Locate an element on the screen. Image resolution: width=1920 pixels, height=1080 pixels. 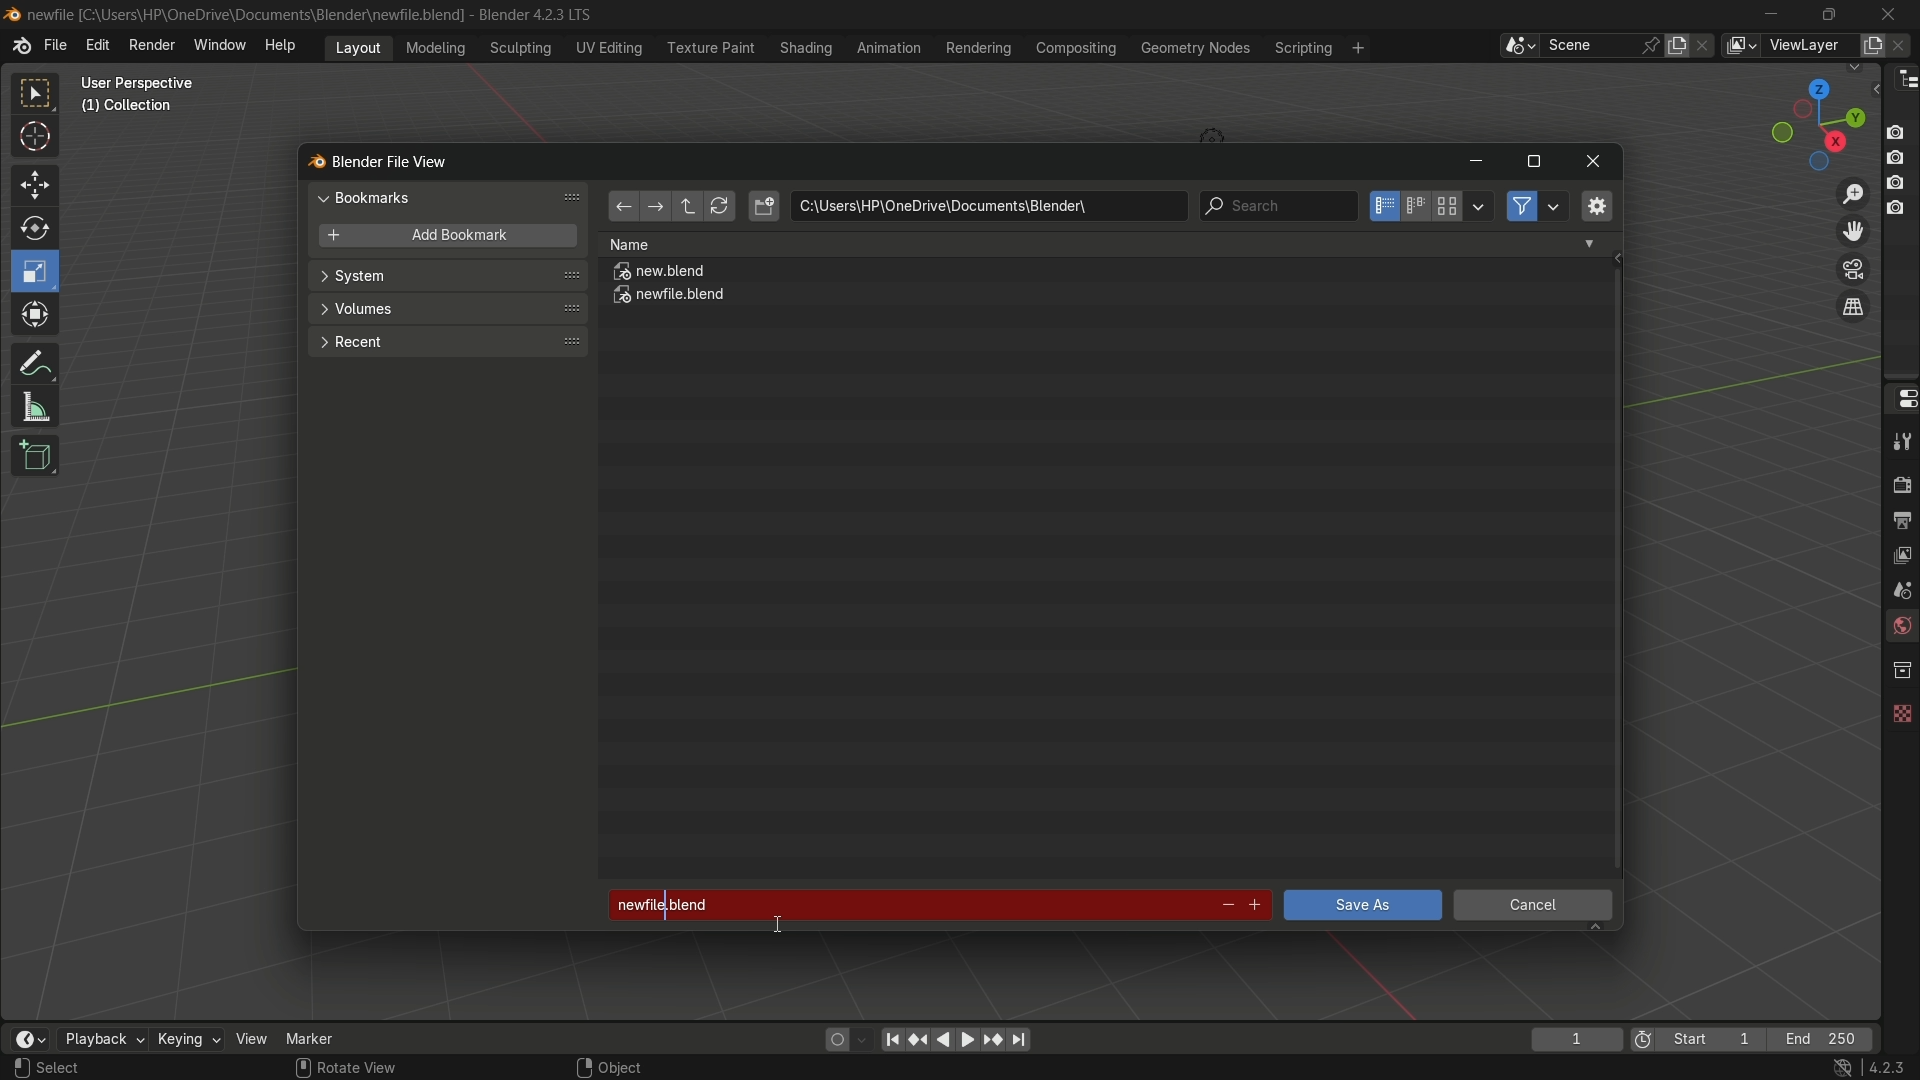
shading menu is located at coordinates (803, 47).